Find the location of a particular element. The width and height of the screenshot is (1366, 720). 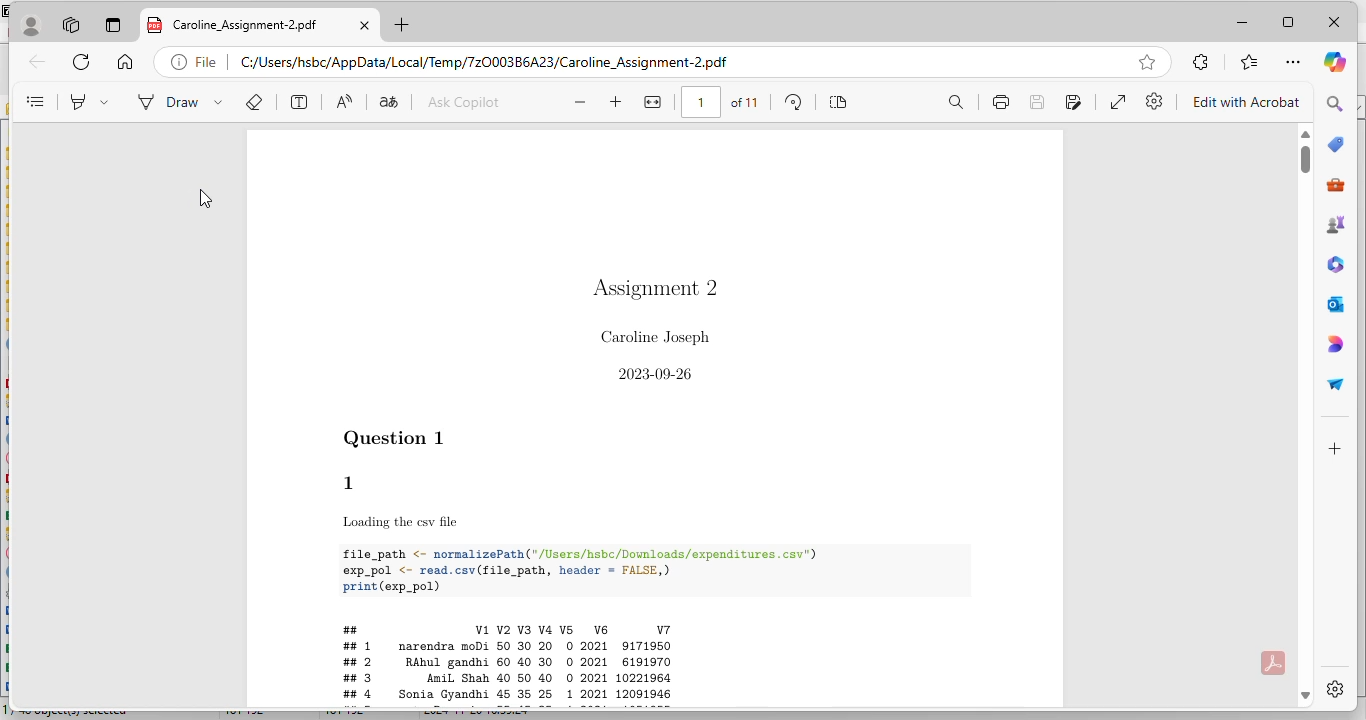

print is located at coordinates (1002, 101).